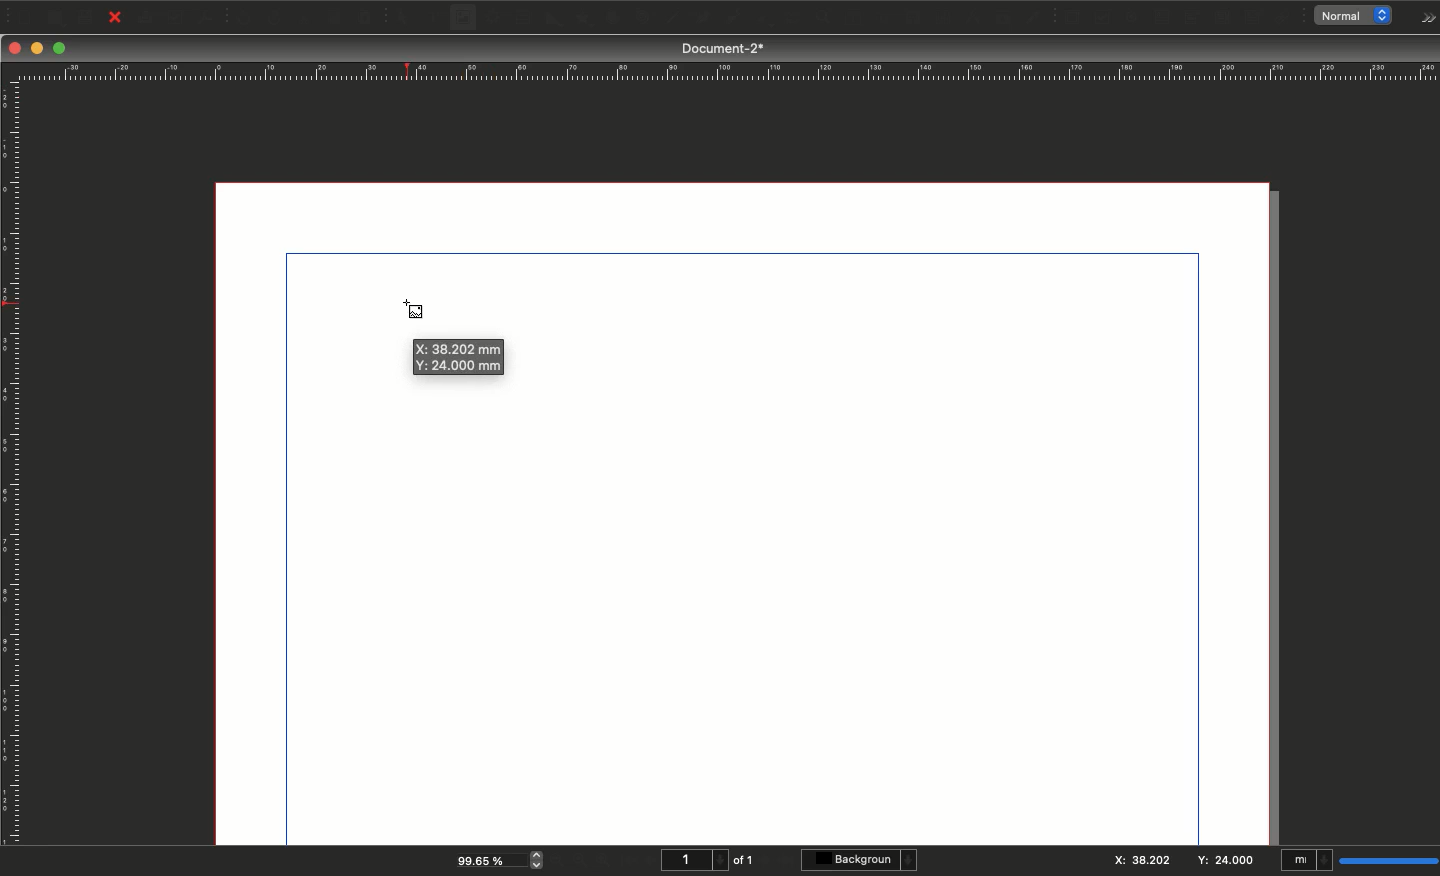 The image size is (1440, 876). I want to click on Copy item properties, so click(1000, 19).